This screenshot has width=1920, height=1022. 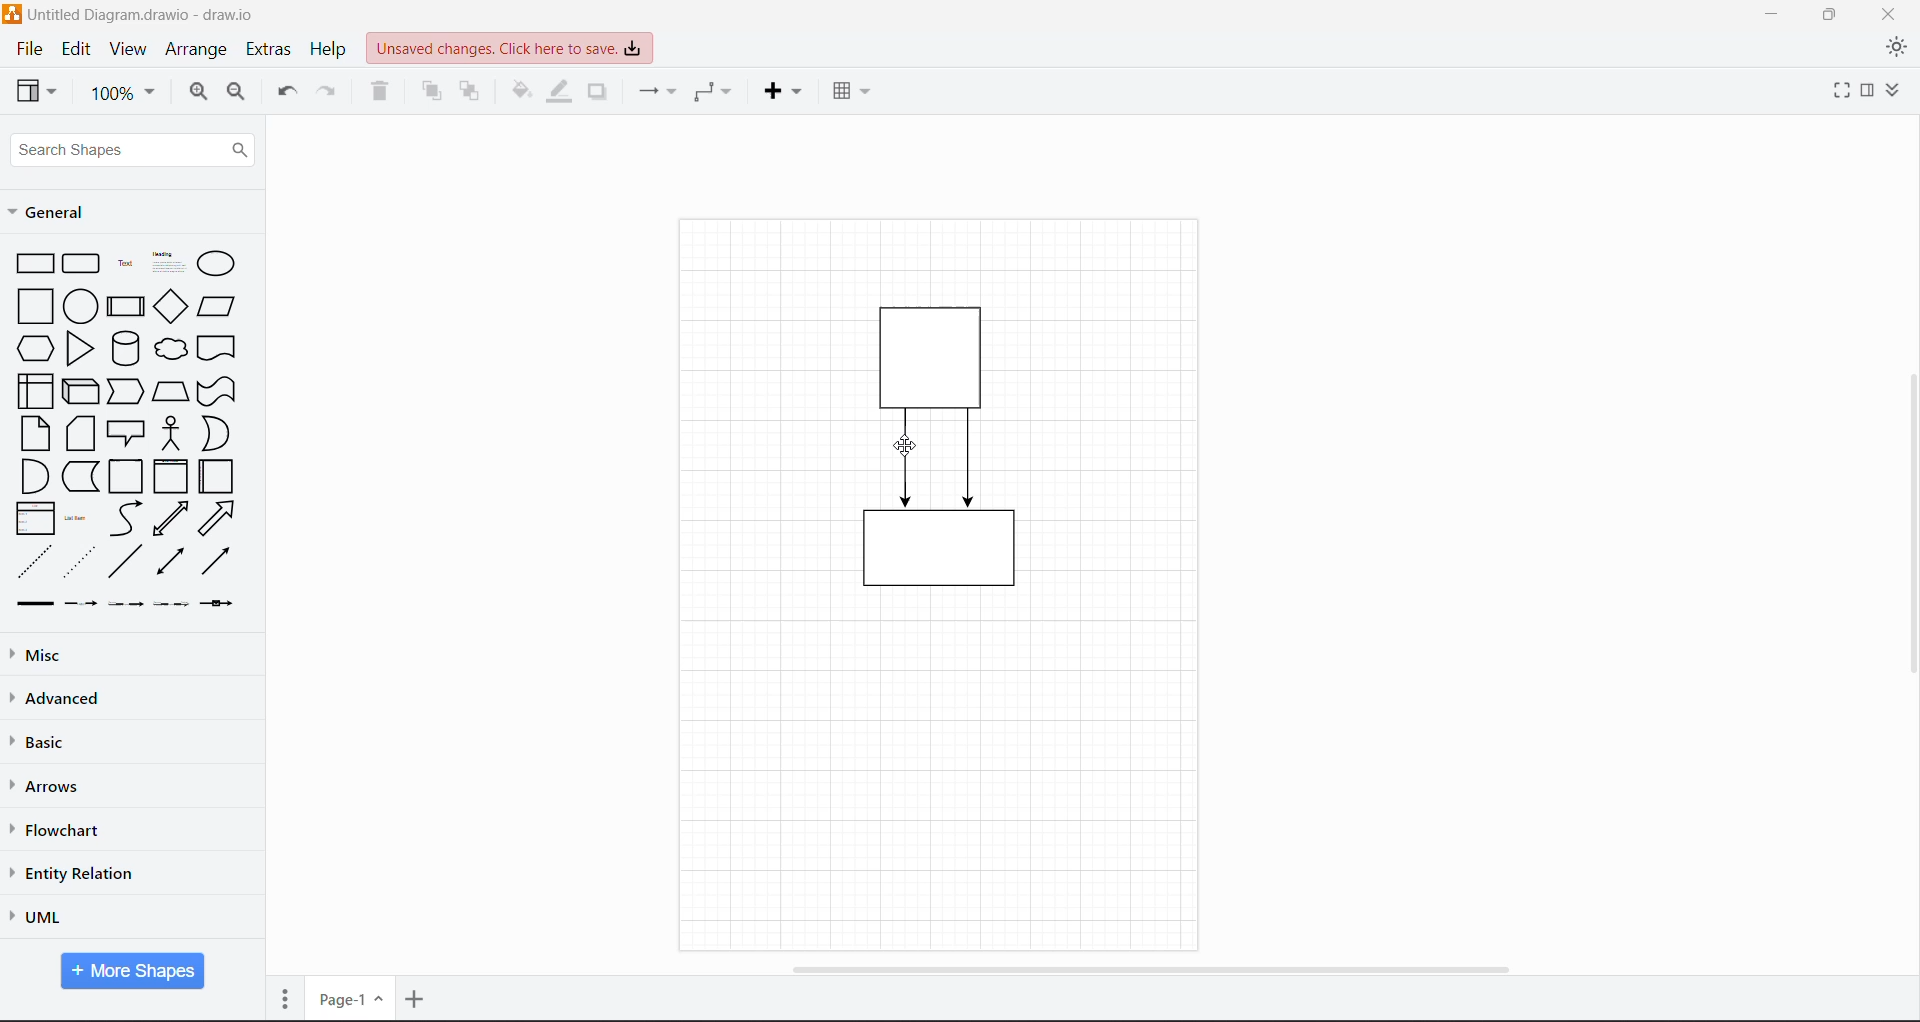 I want to click on Horizontal Scroll Bar, so click(x=1148, y=969).